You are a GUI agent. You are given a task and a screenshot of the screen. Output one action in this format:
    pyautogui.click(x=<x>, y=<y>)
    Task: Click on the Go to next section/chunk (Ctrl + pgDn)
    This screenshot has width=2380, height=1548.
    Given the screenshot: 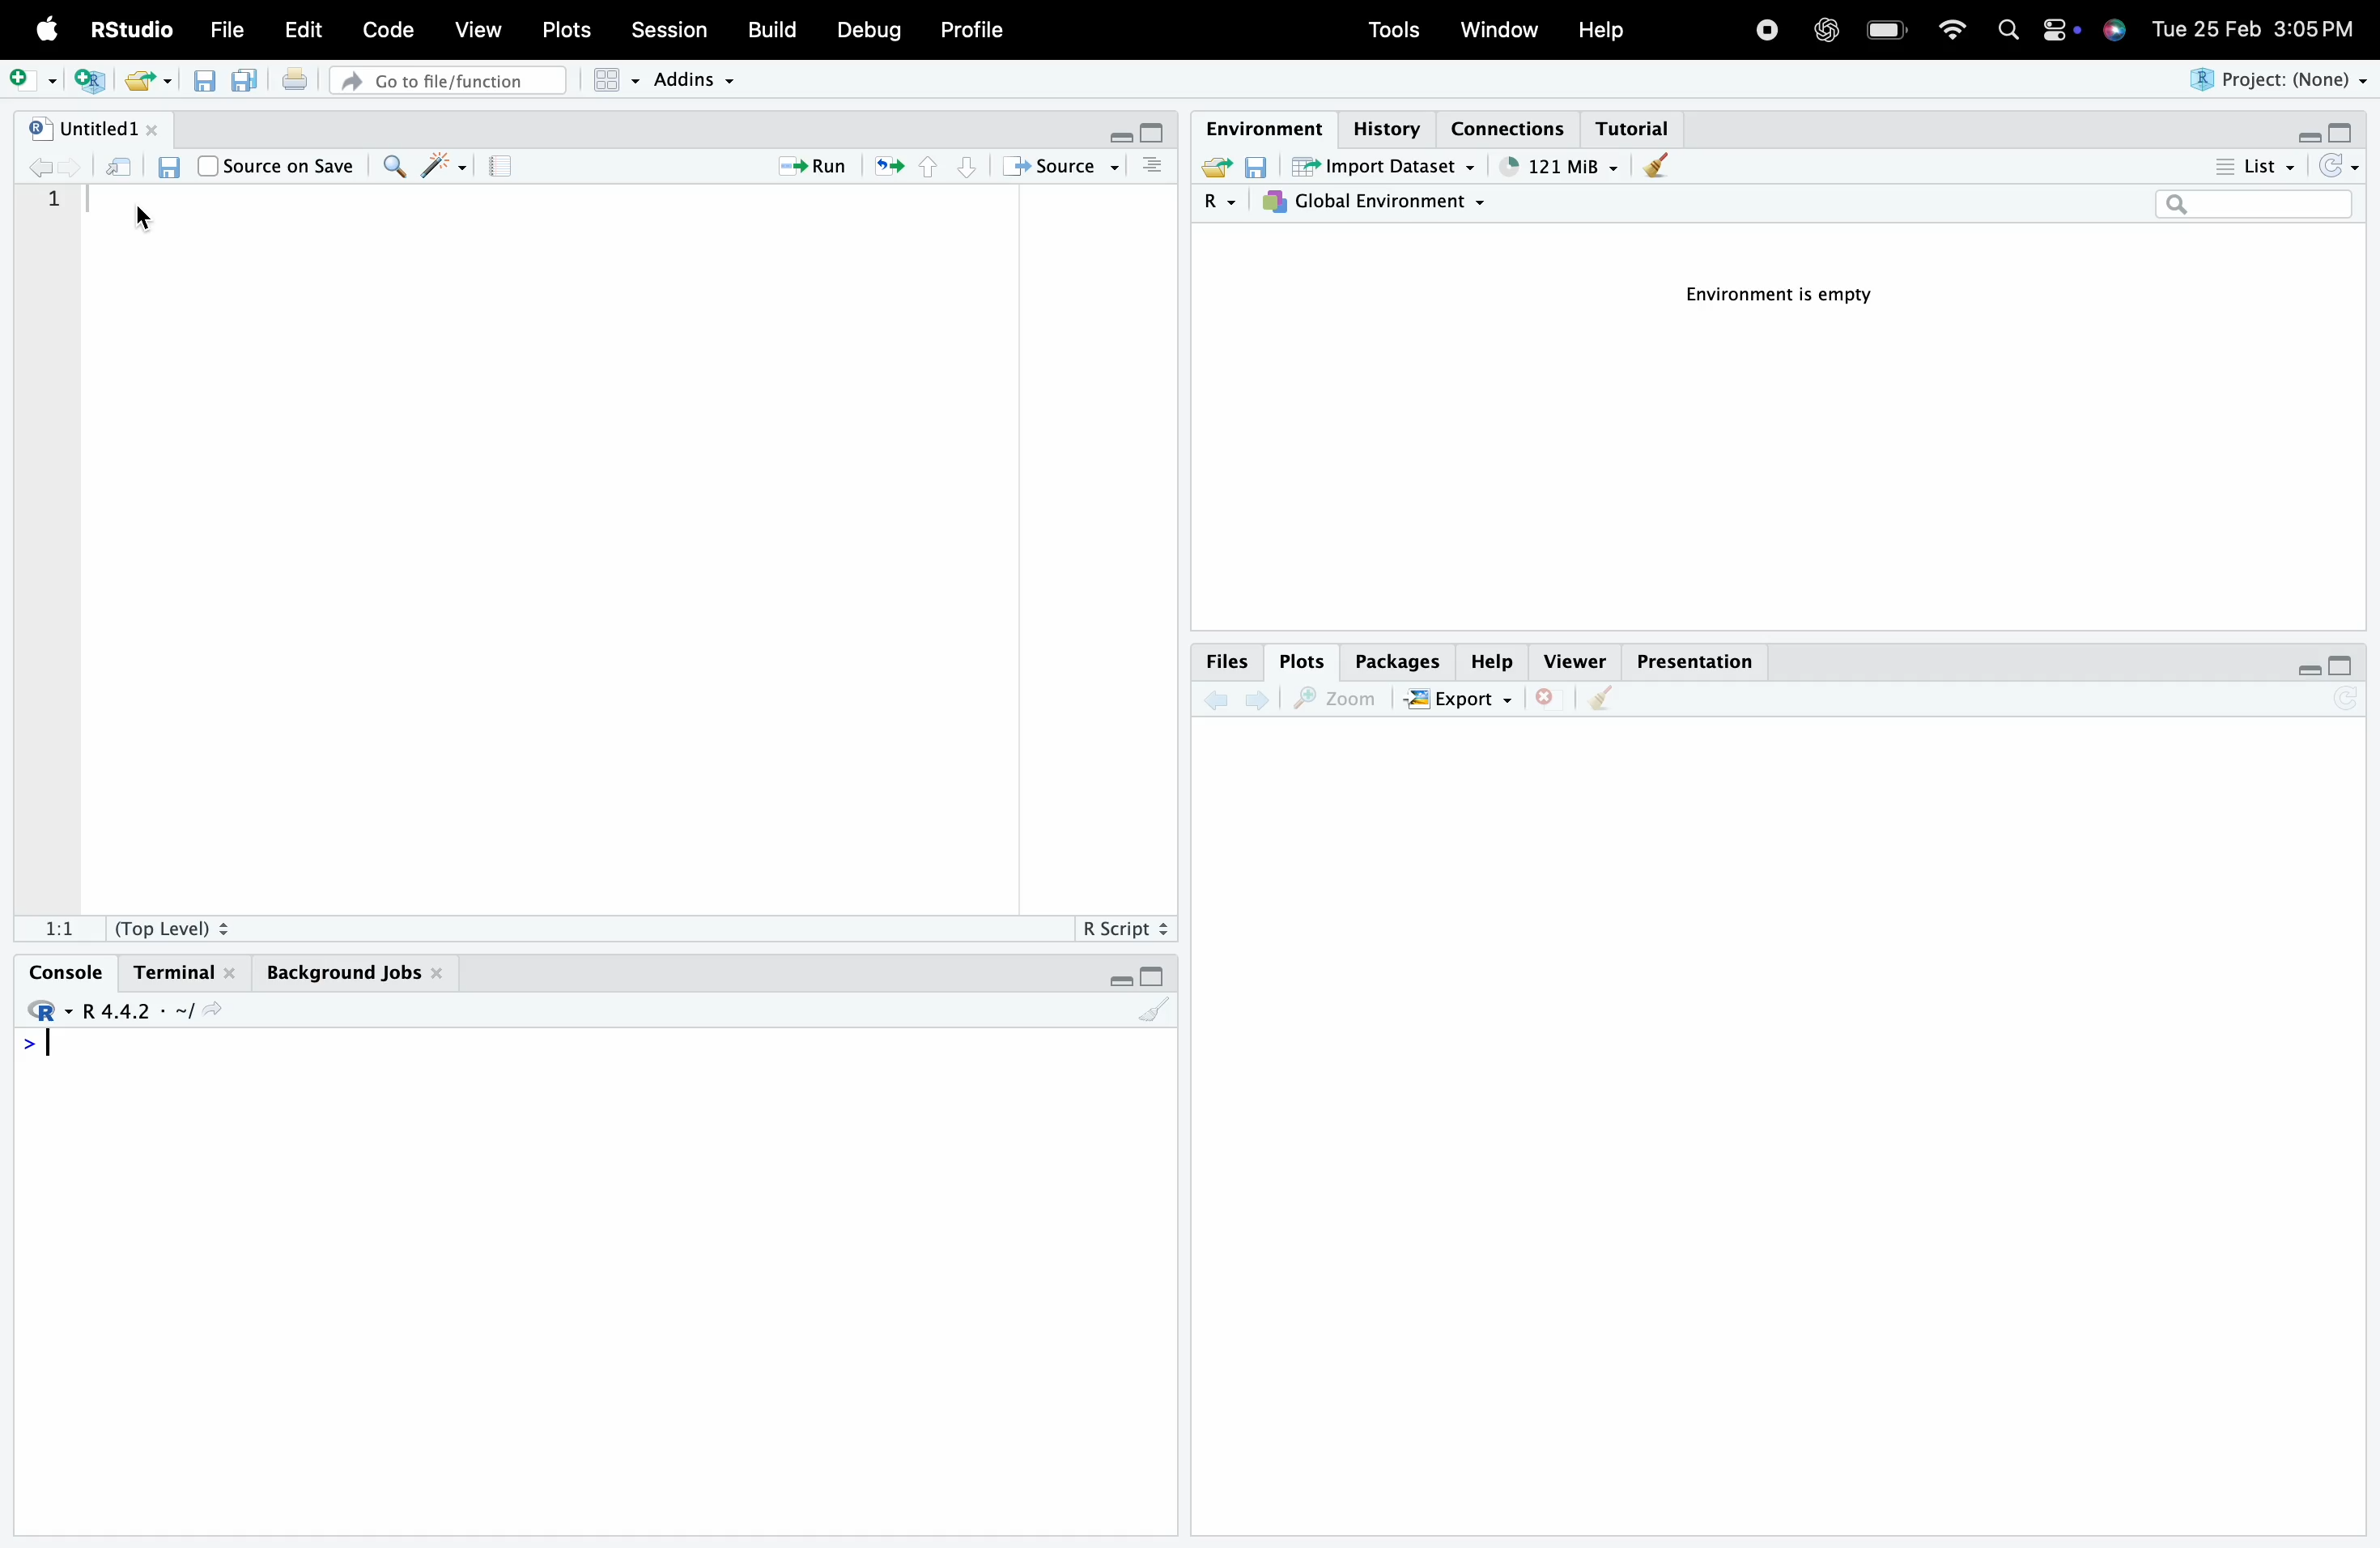 What is the action you would take?
    pyautogui.click(x=966, y=168)
    